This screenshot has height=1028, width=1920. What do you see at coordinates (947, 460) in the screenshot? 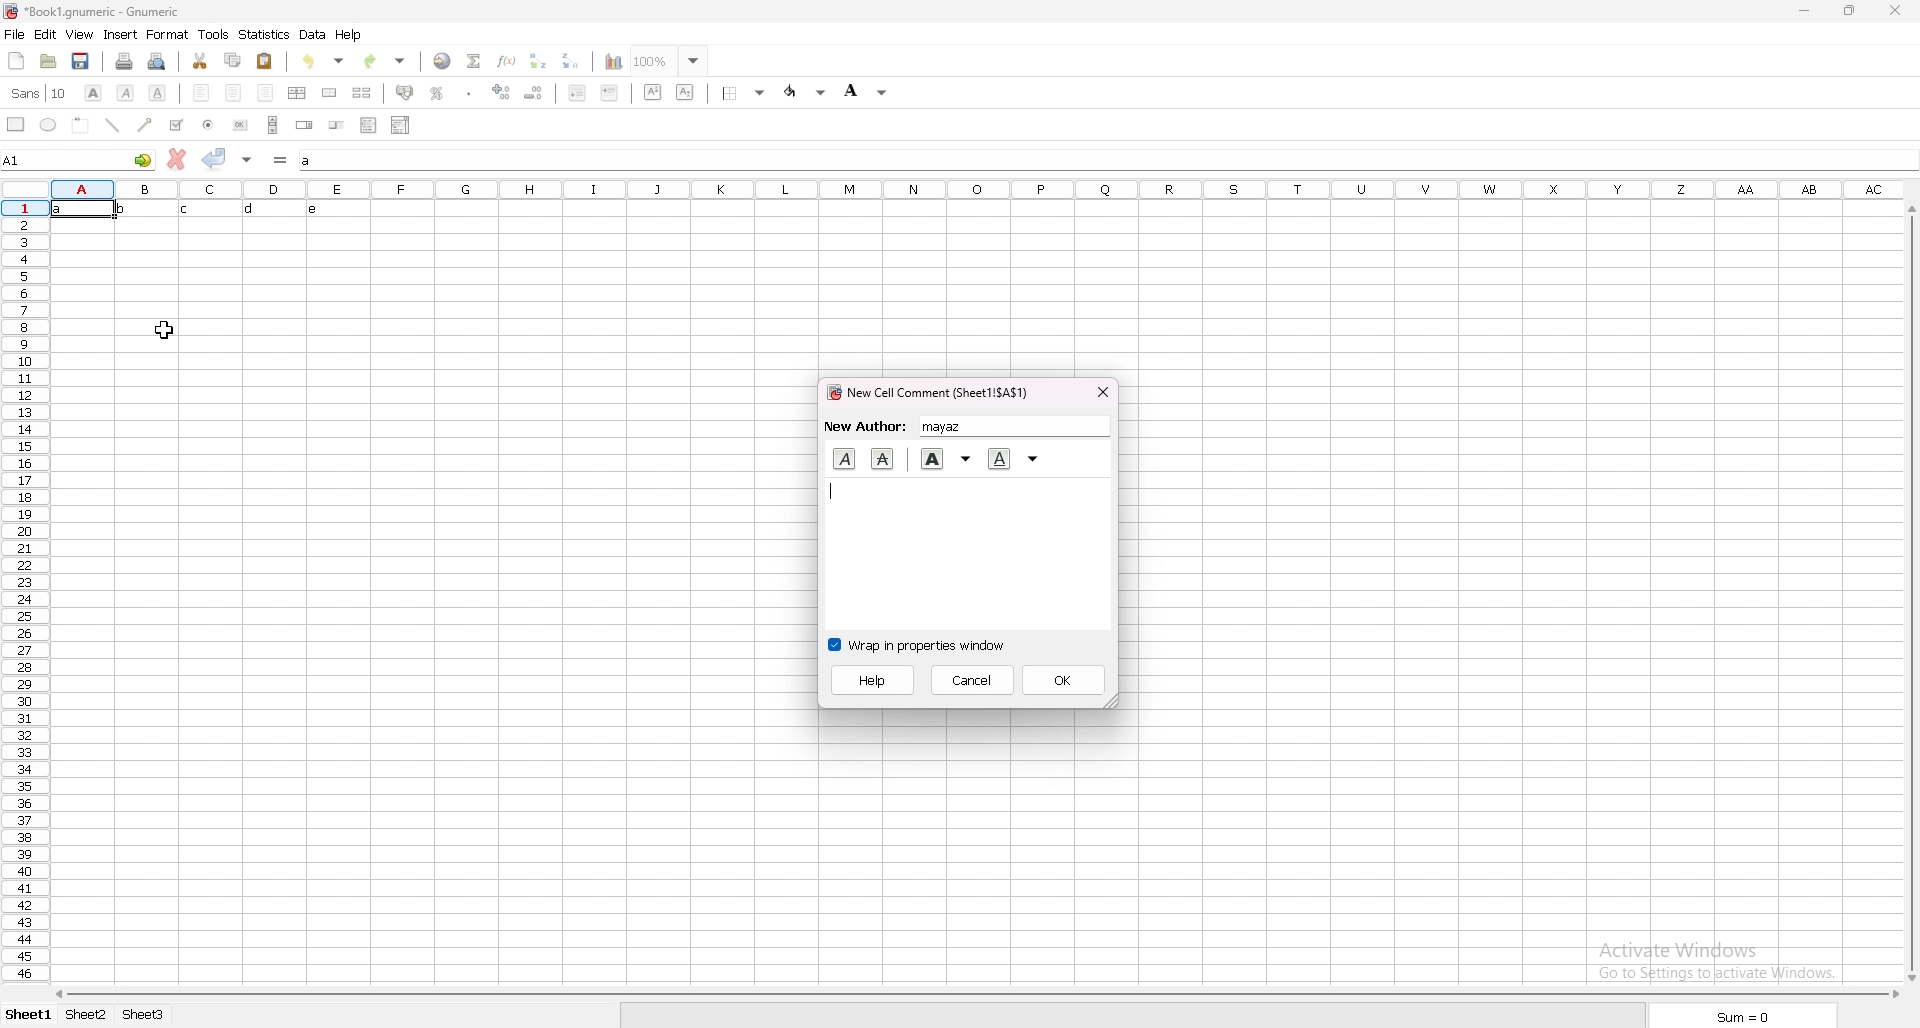
I see `bold` at bounding box center [947, 460].